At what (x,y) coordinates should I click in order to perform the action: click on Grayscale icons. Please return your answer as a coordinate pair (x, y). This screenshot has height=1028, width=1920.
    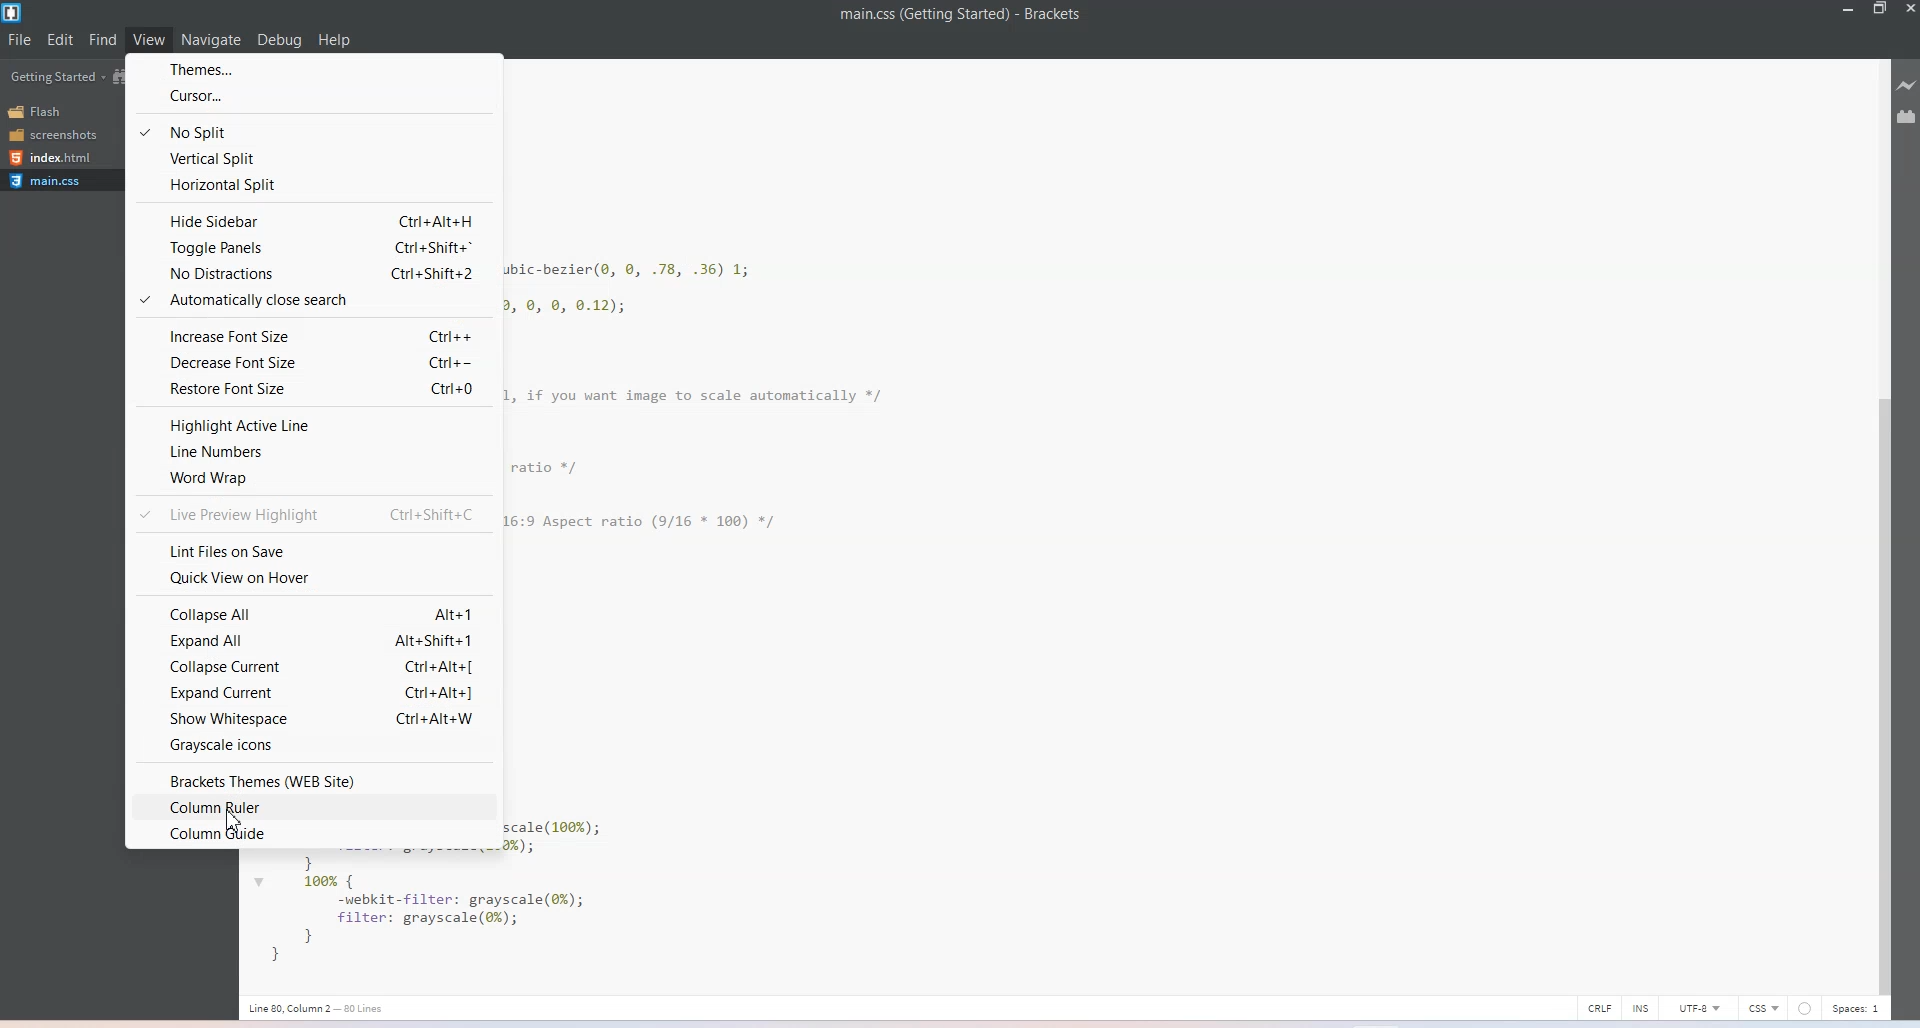
    Looking at the image, I should click on (317, 745).